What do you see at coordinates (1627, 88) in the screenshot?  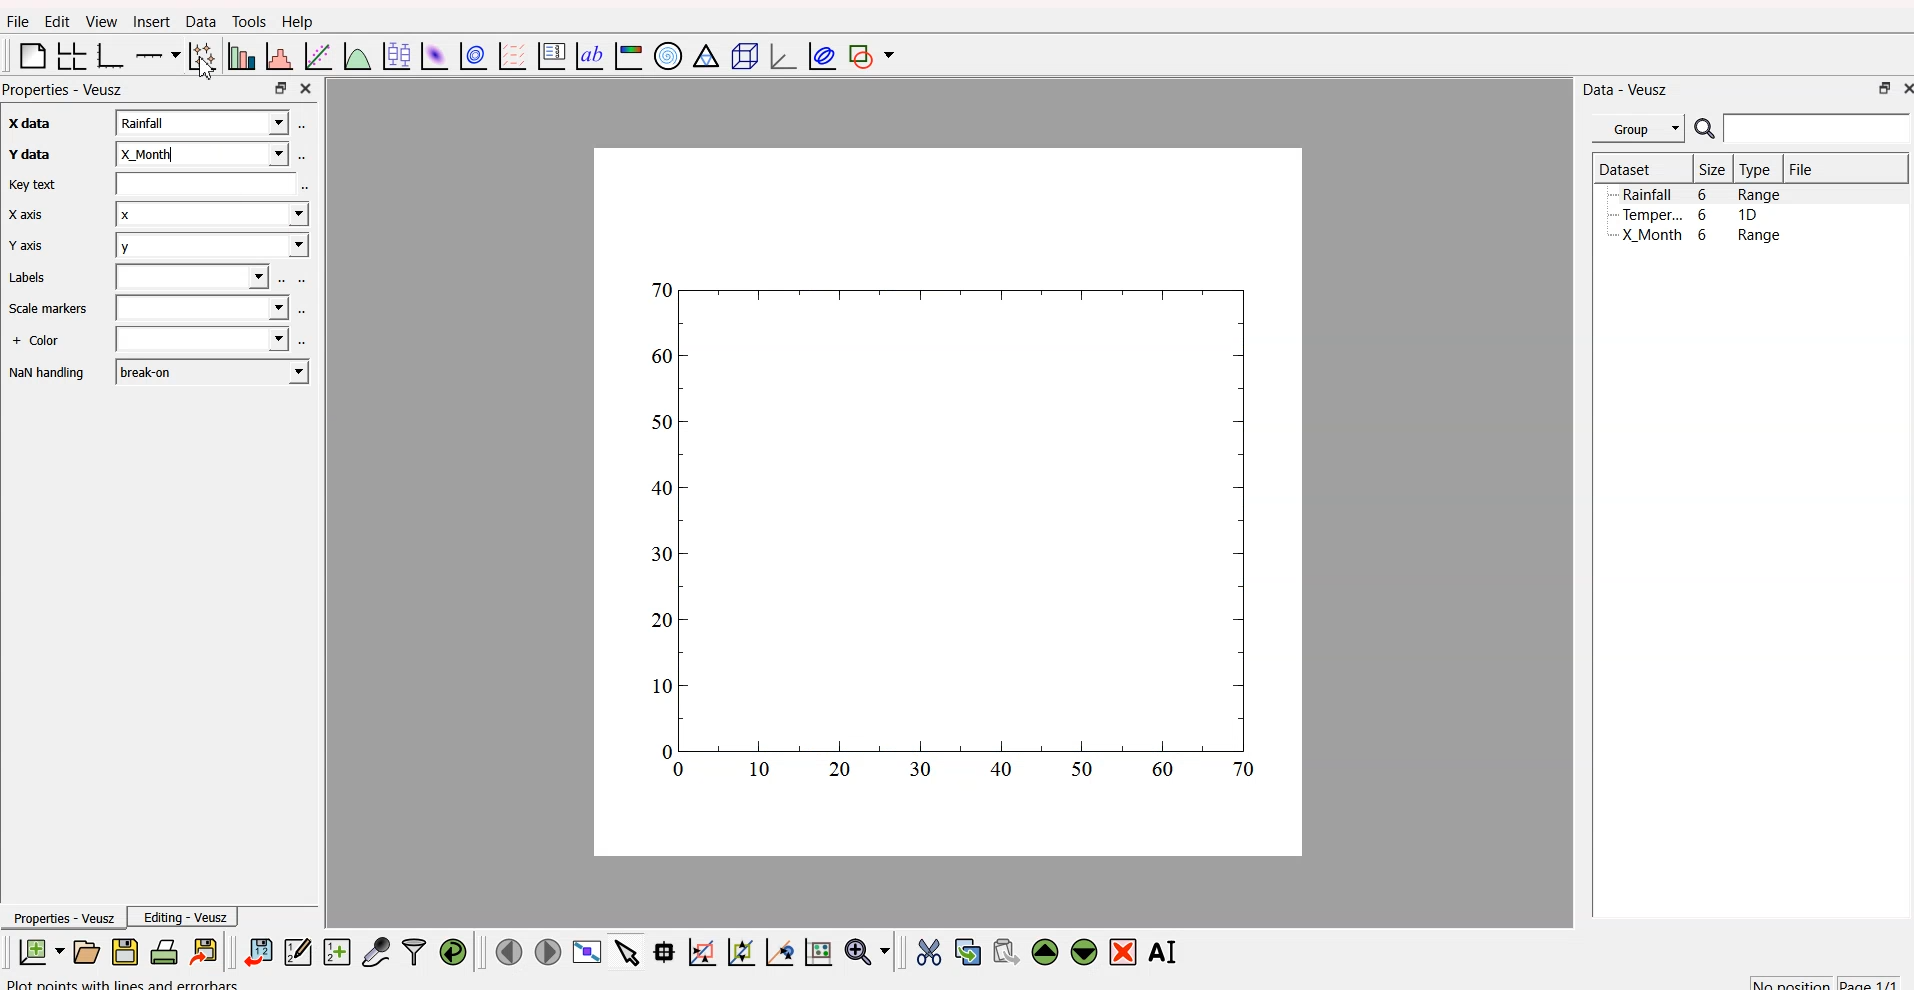 I see `Data - Veusz` at bounding box center [1627, 88].